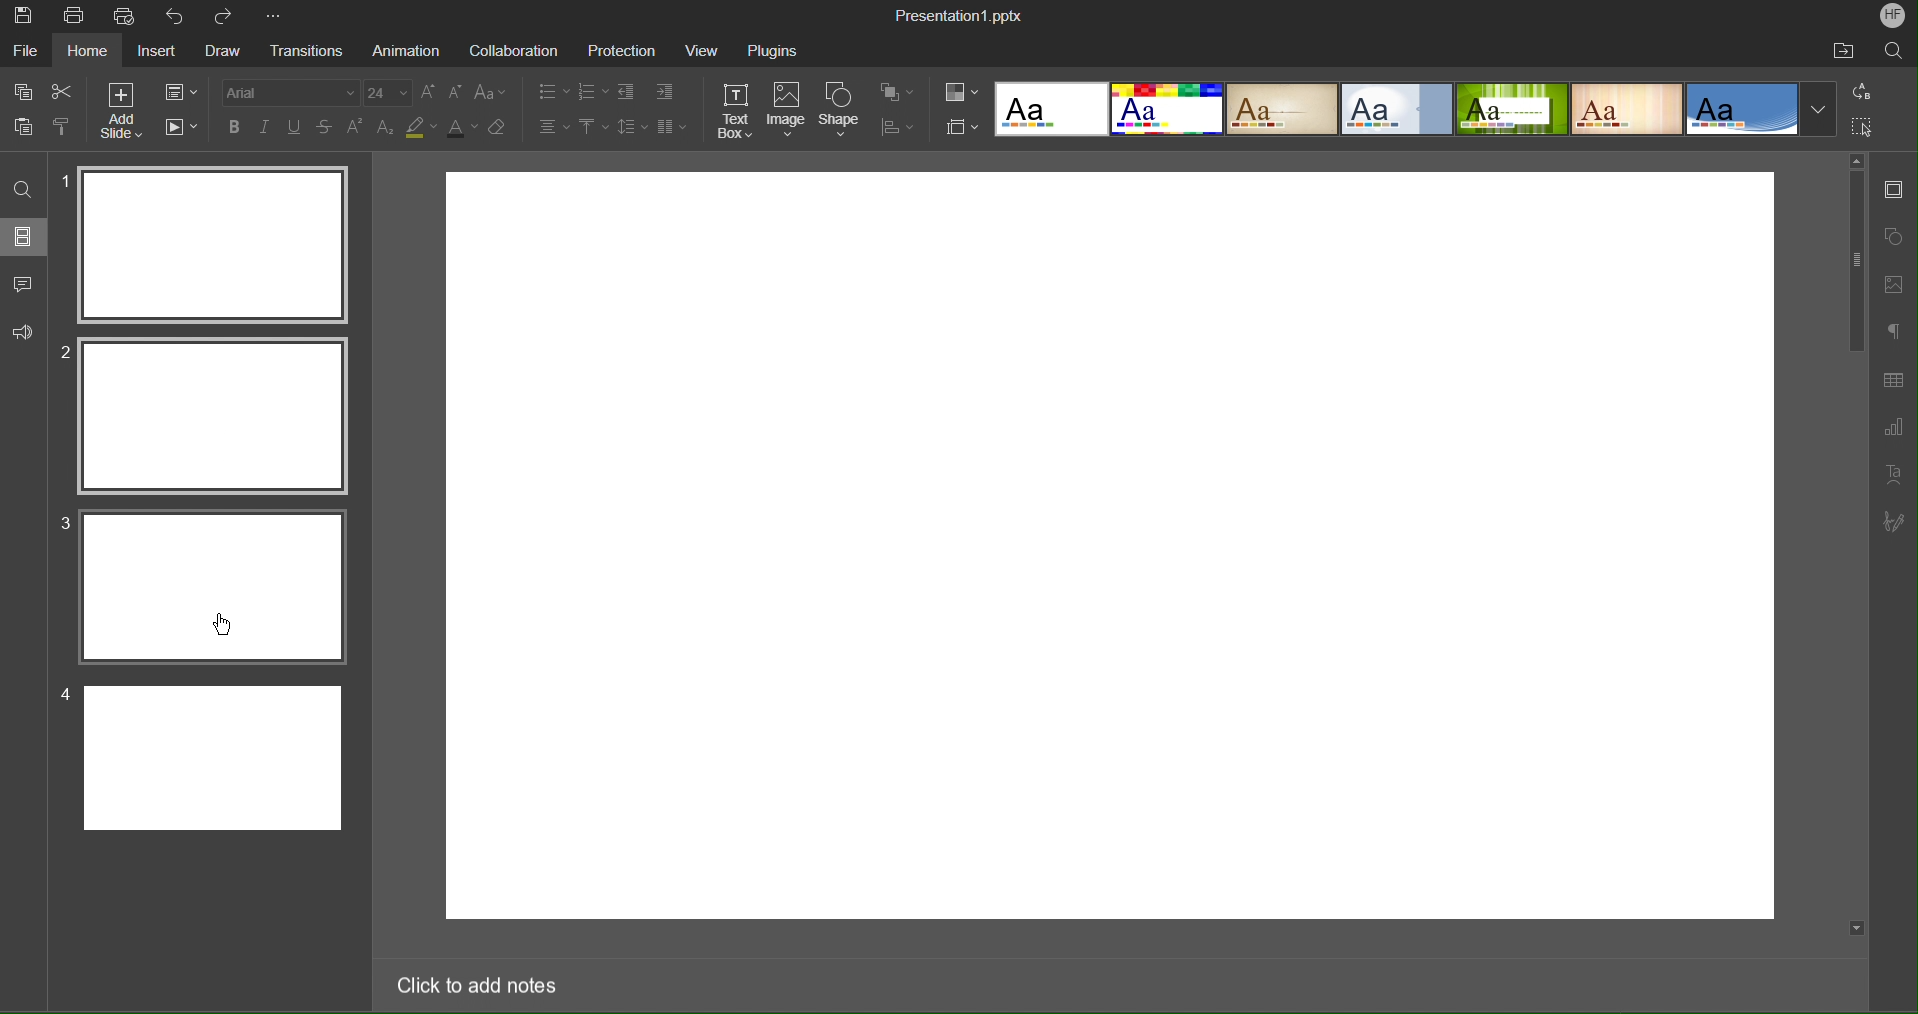 Image resolution: width=1918 pixels, height=1014 pixels. What do you see at coordinates (513, 49) in the screenshot?
I see `Collaboration` at bounding box center [513, 49].